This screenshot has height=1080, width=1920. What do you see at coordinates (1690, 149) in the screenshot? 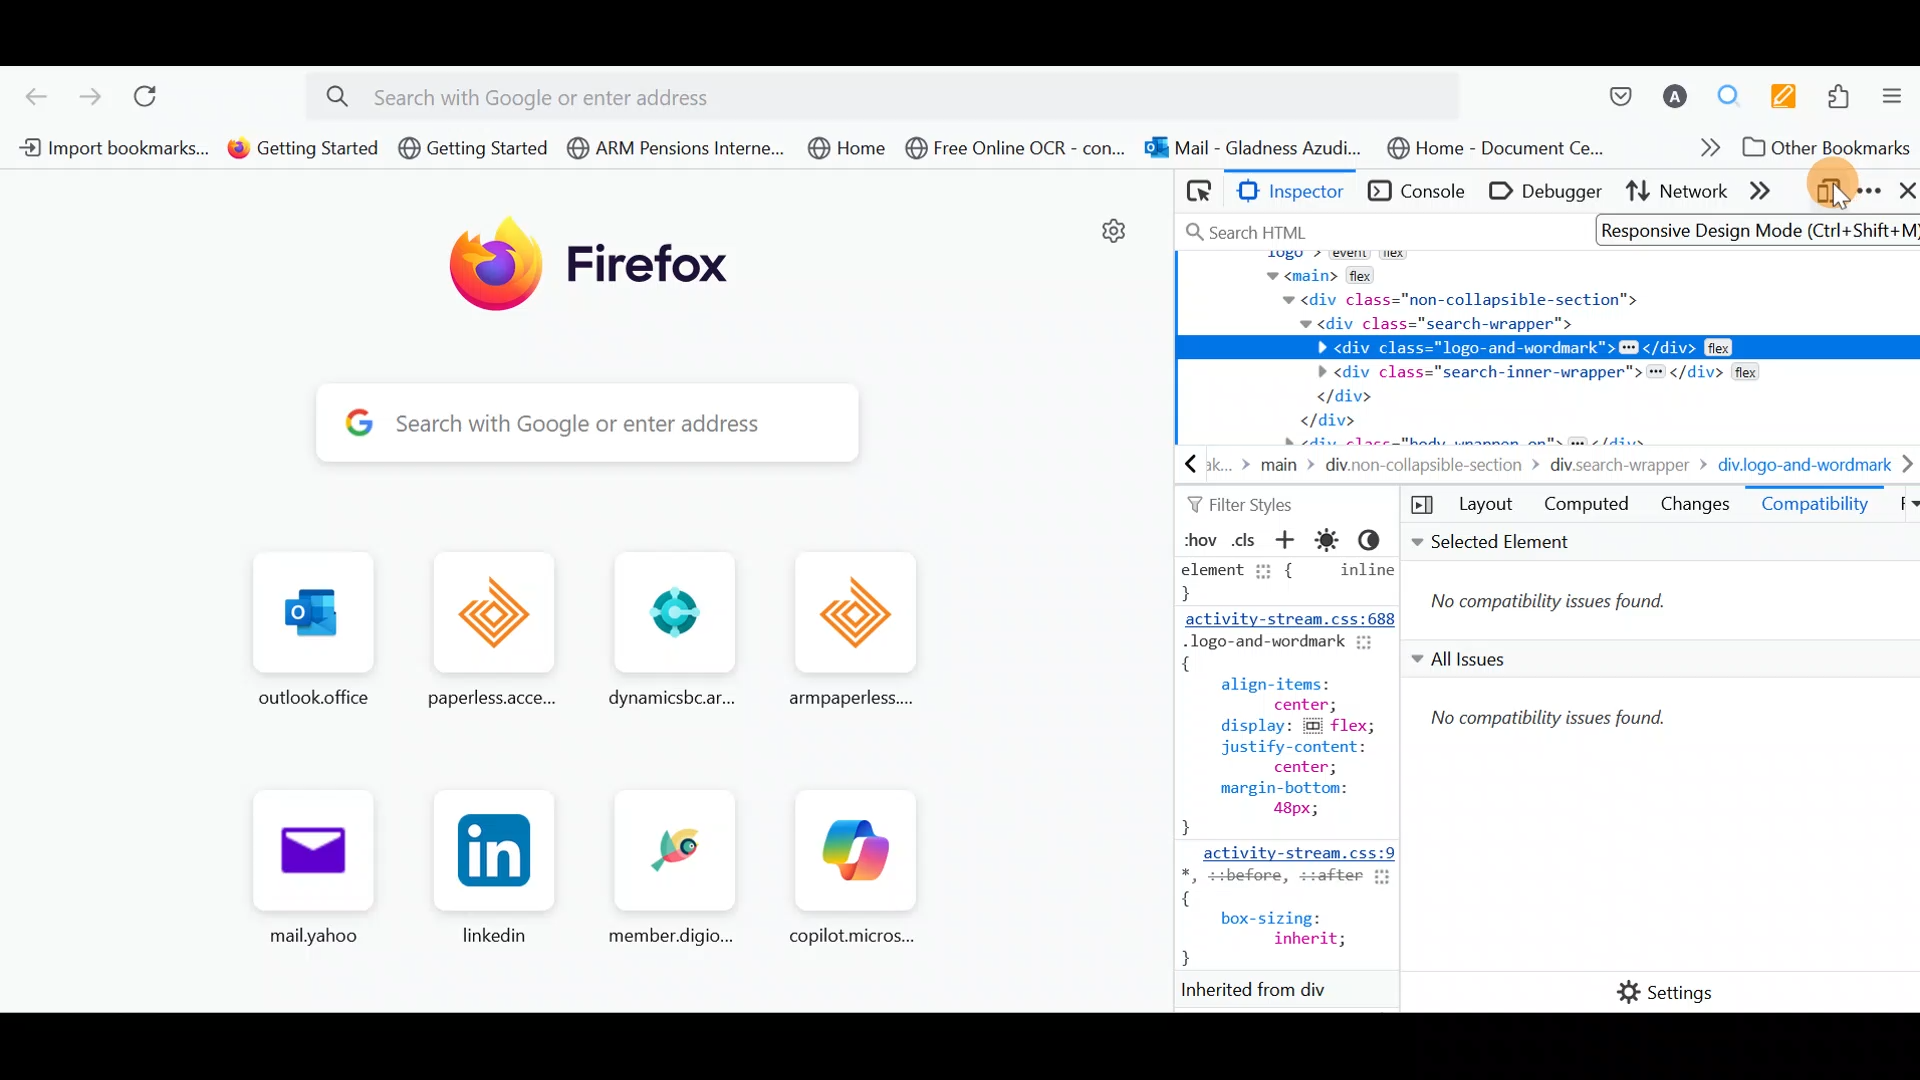
I see `Show more bookmarks` at bounding box center [1690, 149].